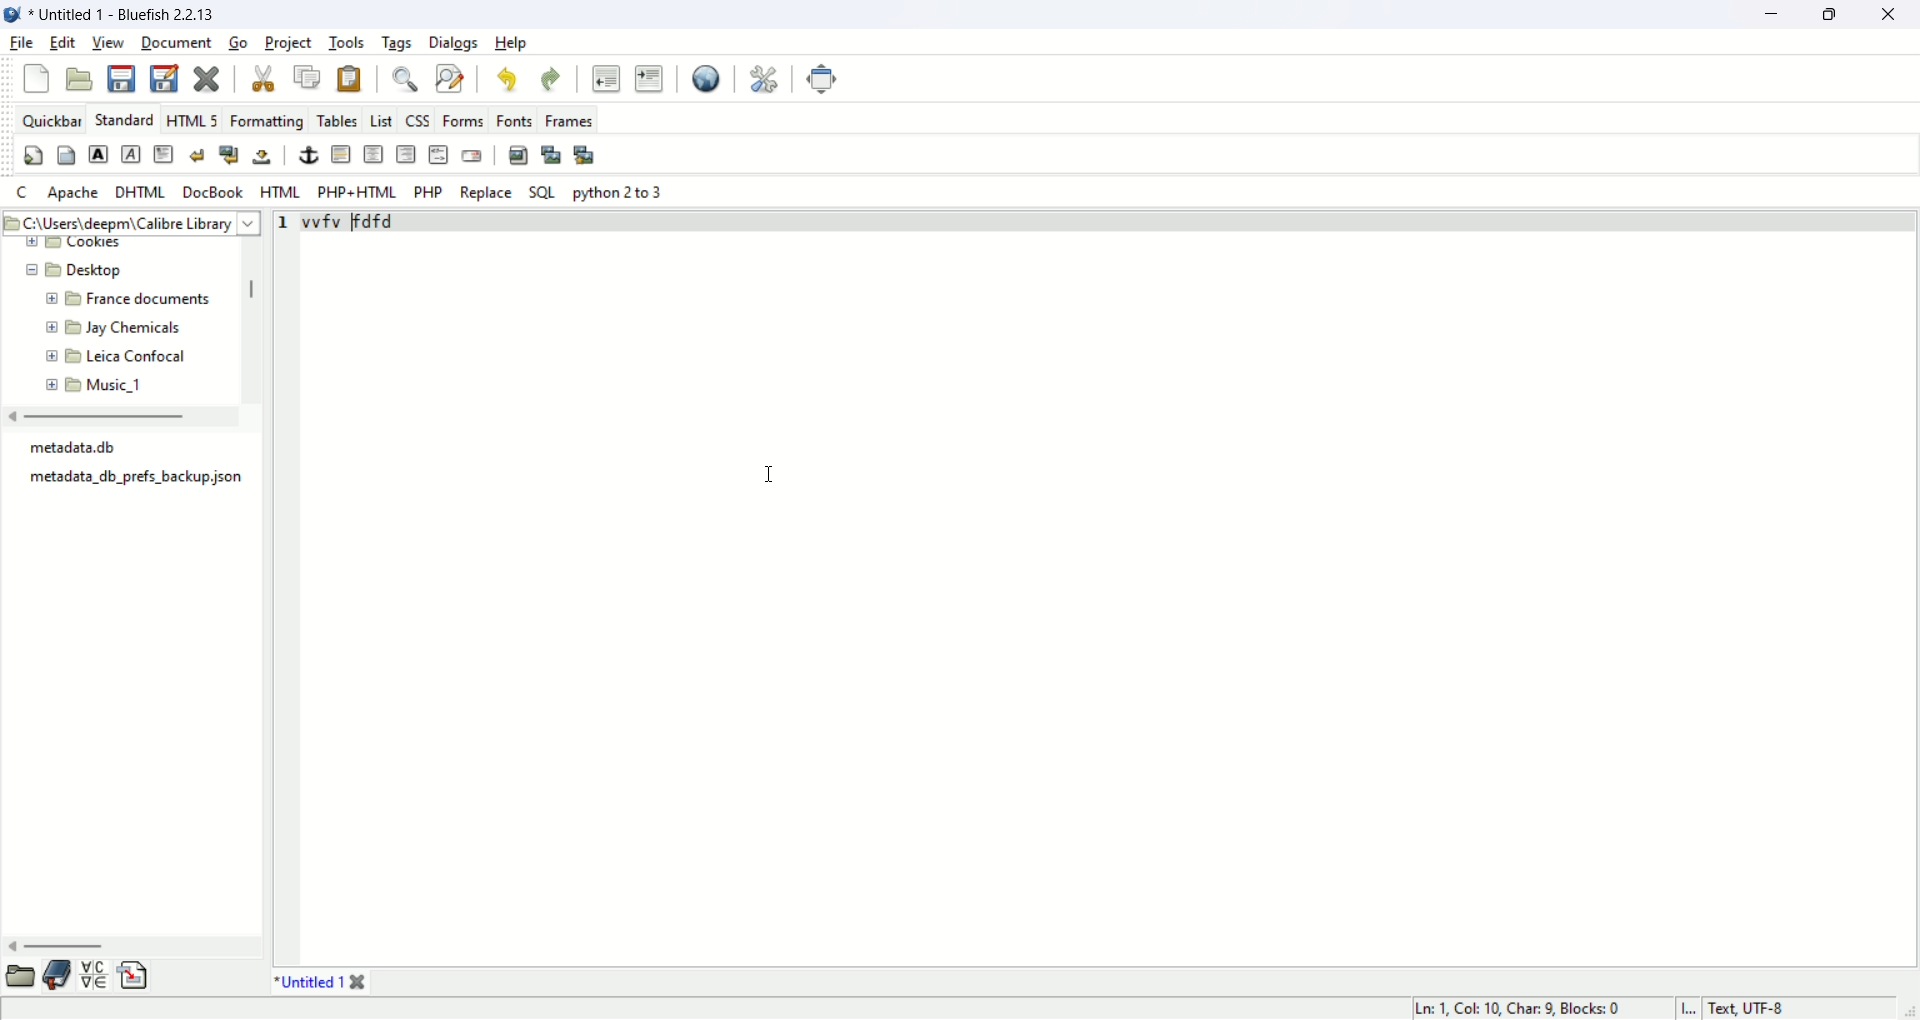 This screenshot has height=1020, width=1920. I want to click on line number, so click(289, 589).